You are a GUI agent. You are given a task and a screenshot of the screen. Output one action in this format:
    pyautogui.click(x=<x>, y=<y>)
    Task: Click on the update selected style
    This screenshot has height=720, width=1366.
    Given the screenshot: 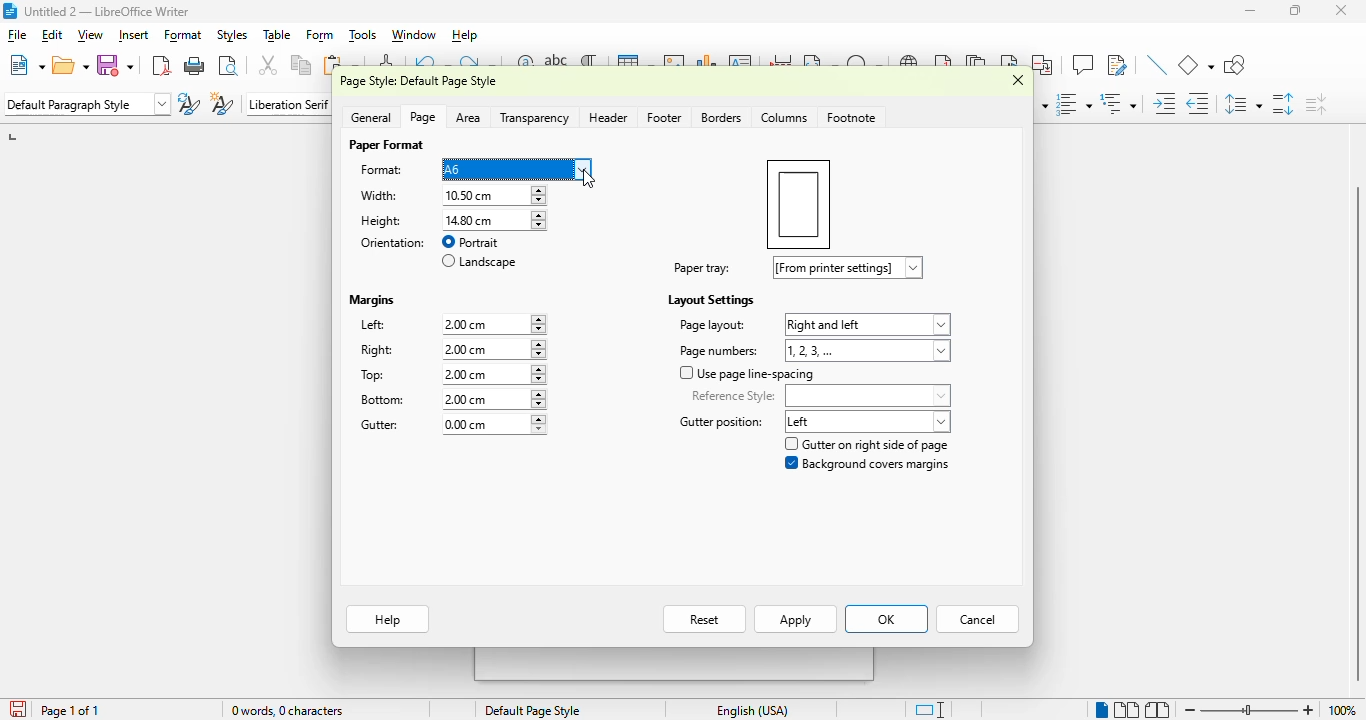 What is the action you would take?
    pyautogui.click(x=190, y=104)
    